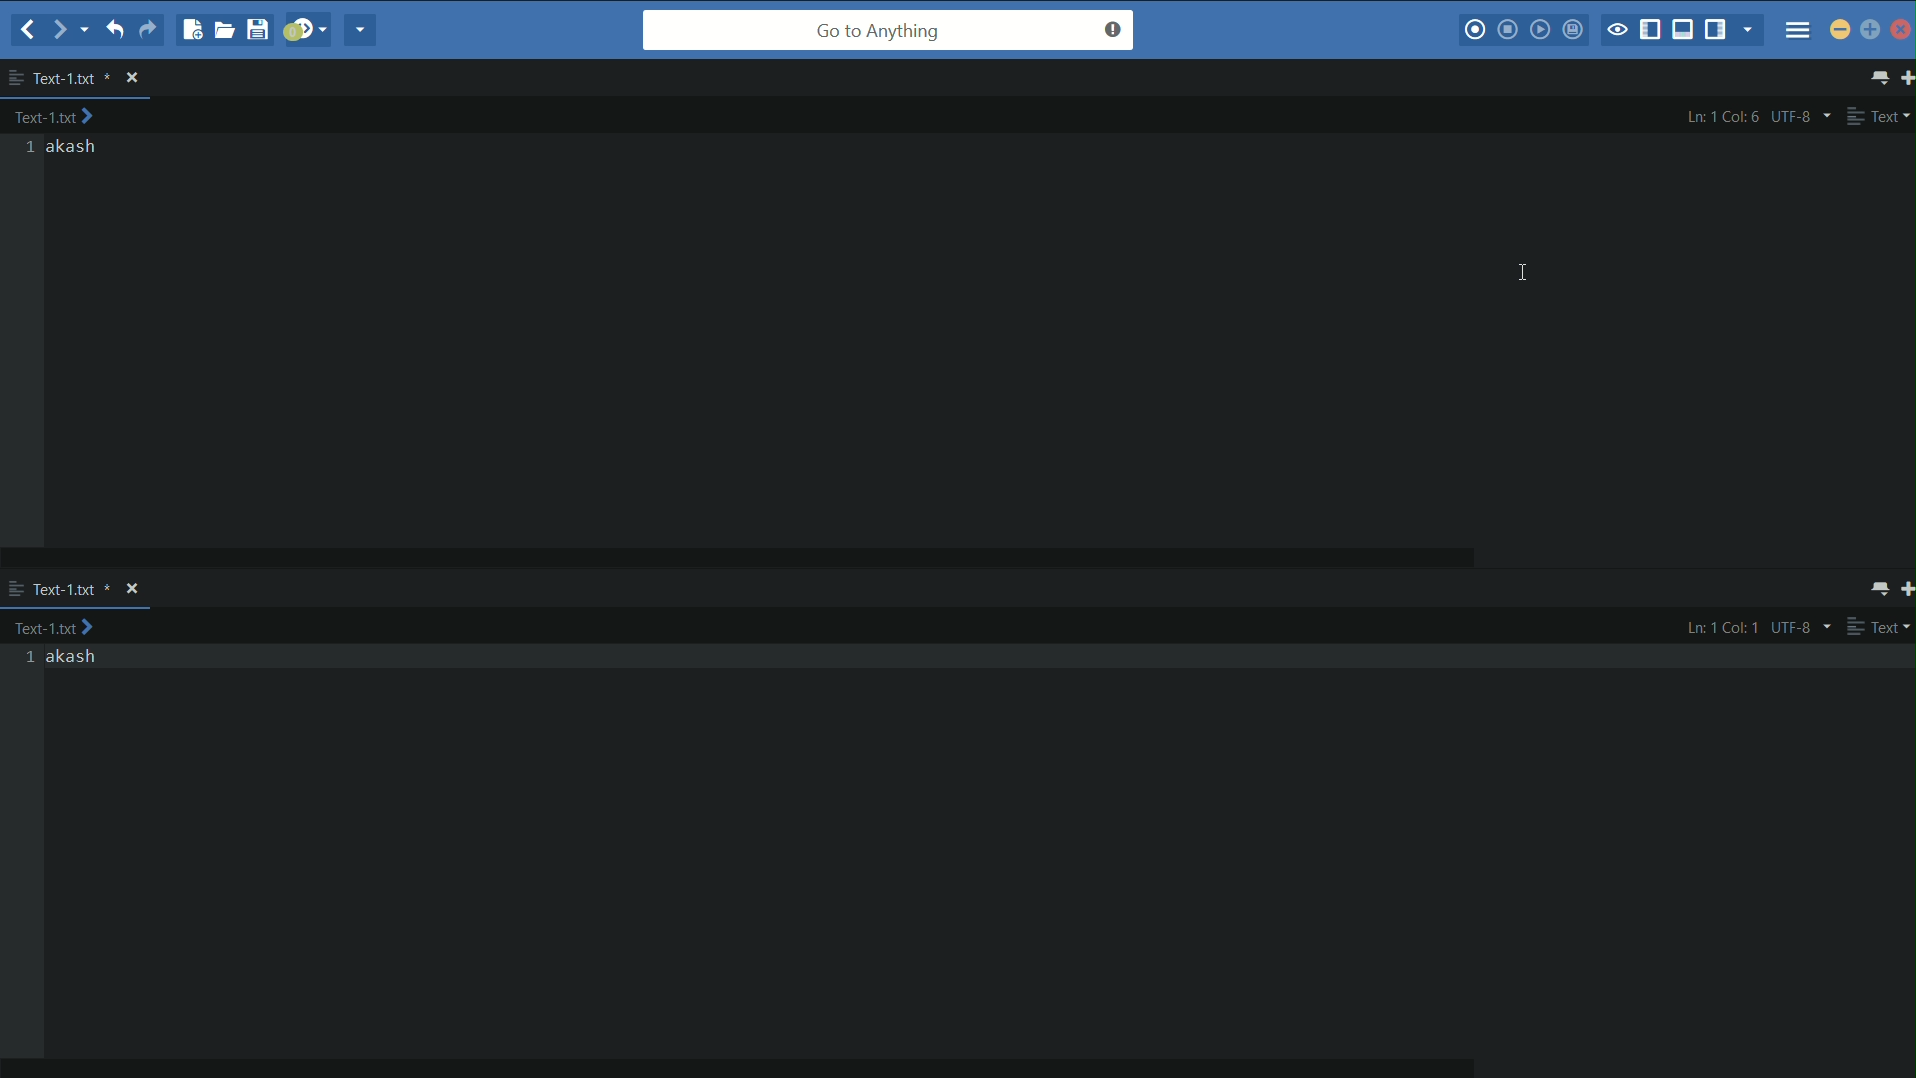 The height and width of the screenshot is (1078, 1916). What do you see at coordinates (306, 28) in the screenshot?
I see `jump to next syntax checking result` at bounding box center [306, 28].